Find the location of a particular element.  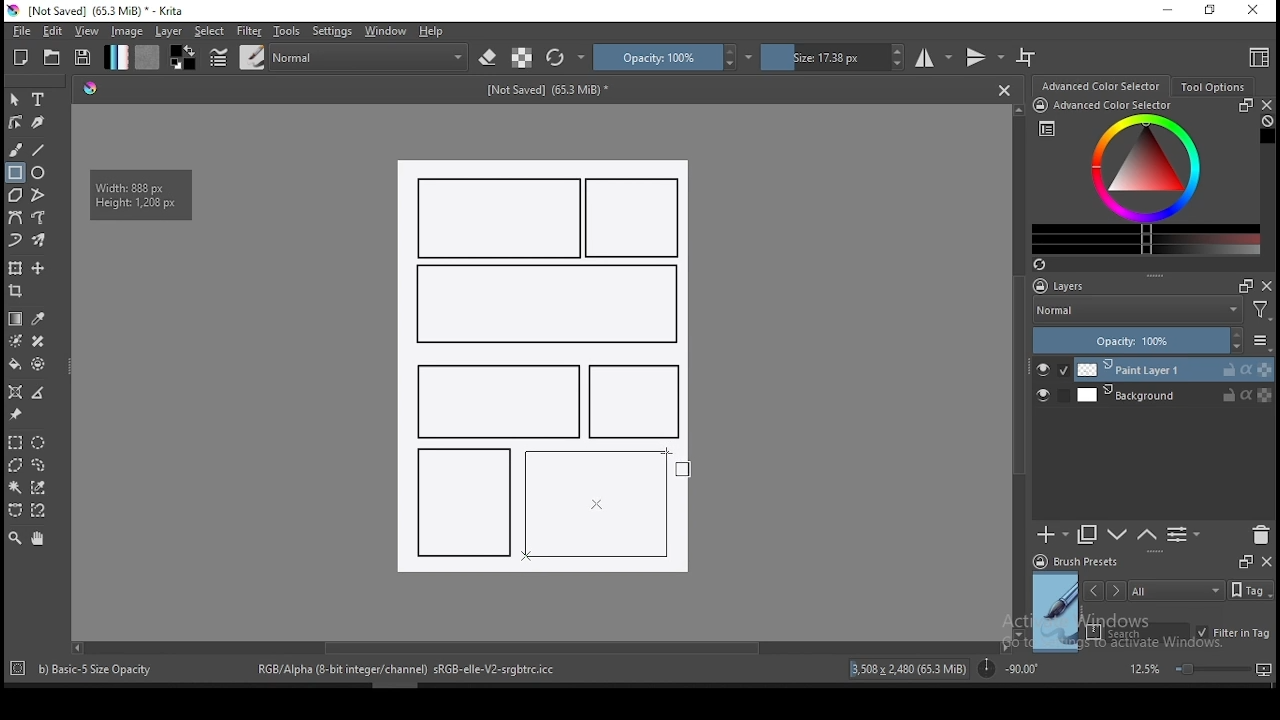

 is located at coordinates (985, 55).